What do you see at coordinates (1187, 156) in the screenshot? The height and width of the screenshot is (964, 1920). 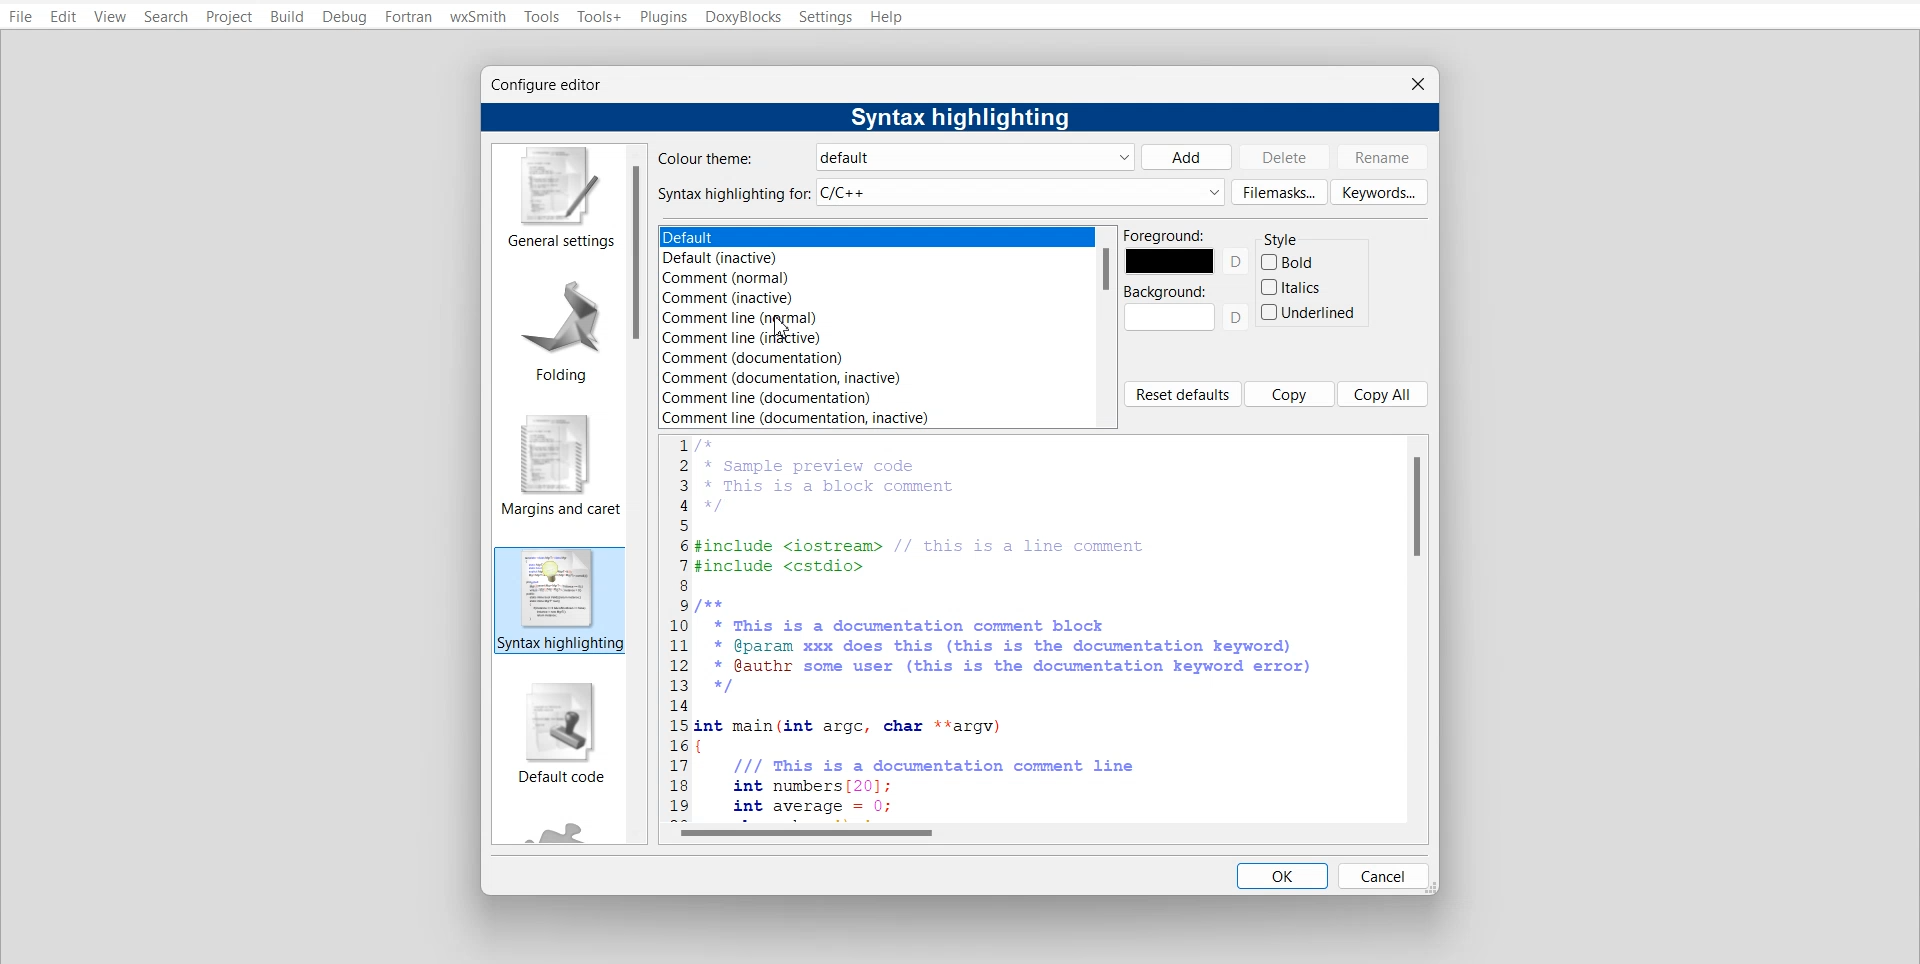 I see `Add` at bounding box center [1187, 156].